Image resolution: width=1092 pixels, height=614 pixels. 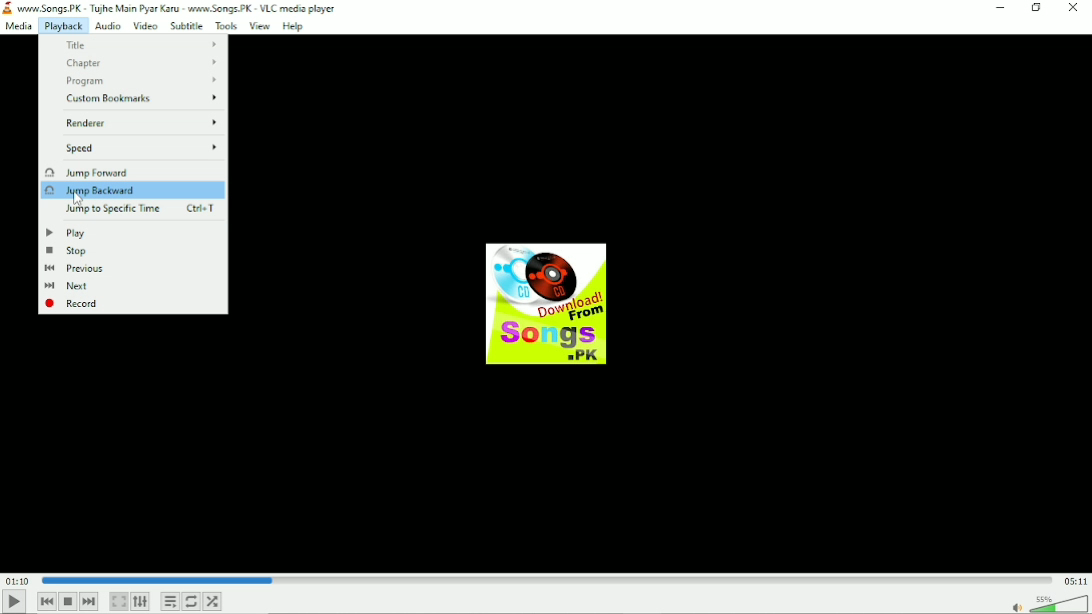 I want to click on Toggle between loop all, loop one, no loop, so click(x=191, y=601).